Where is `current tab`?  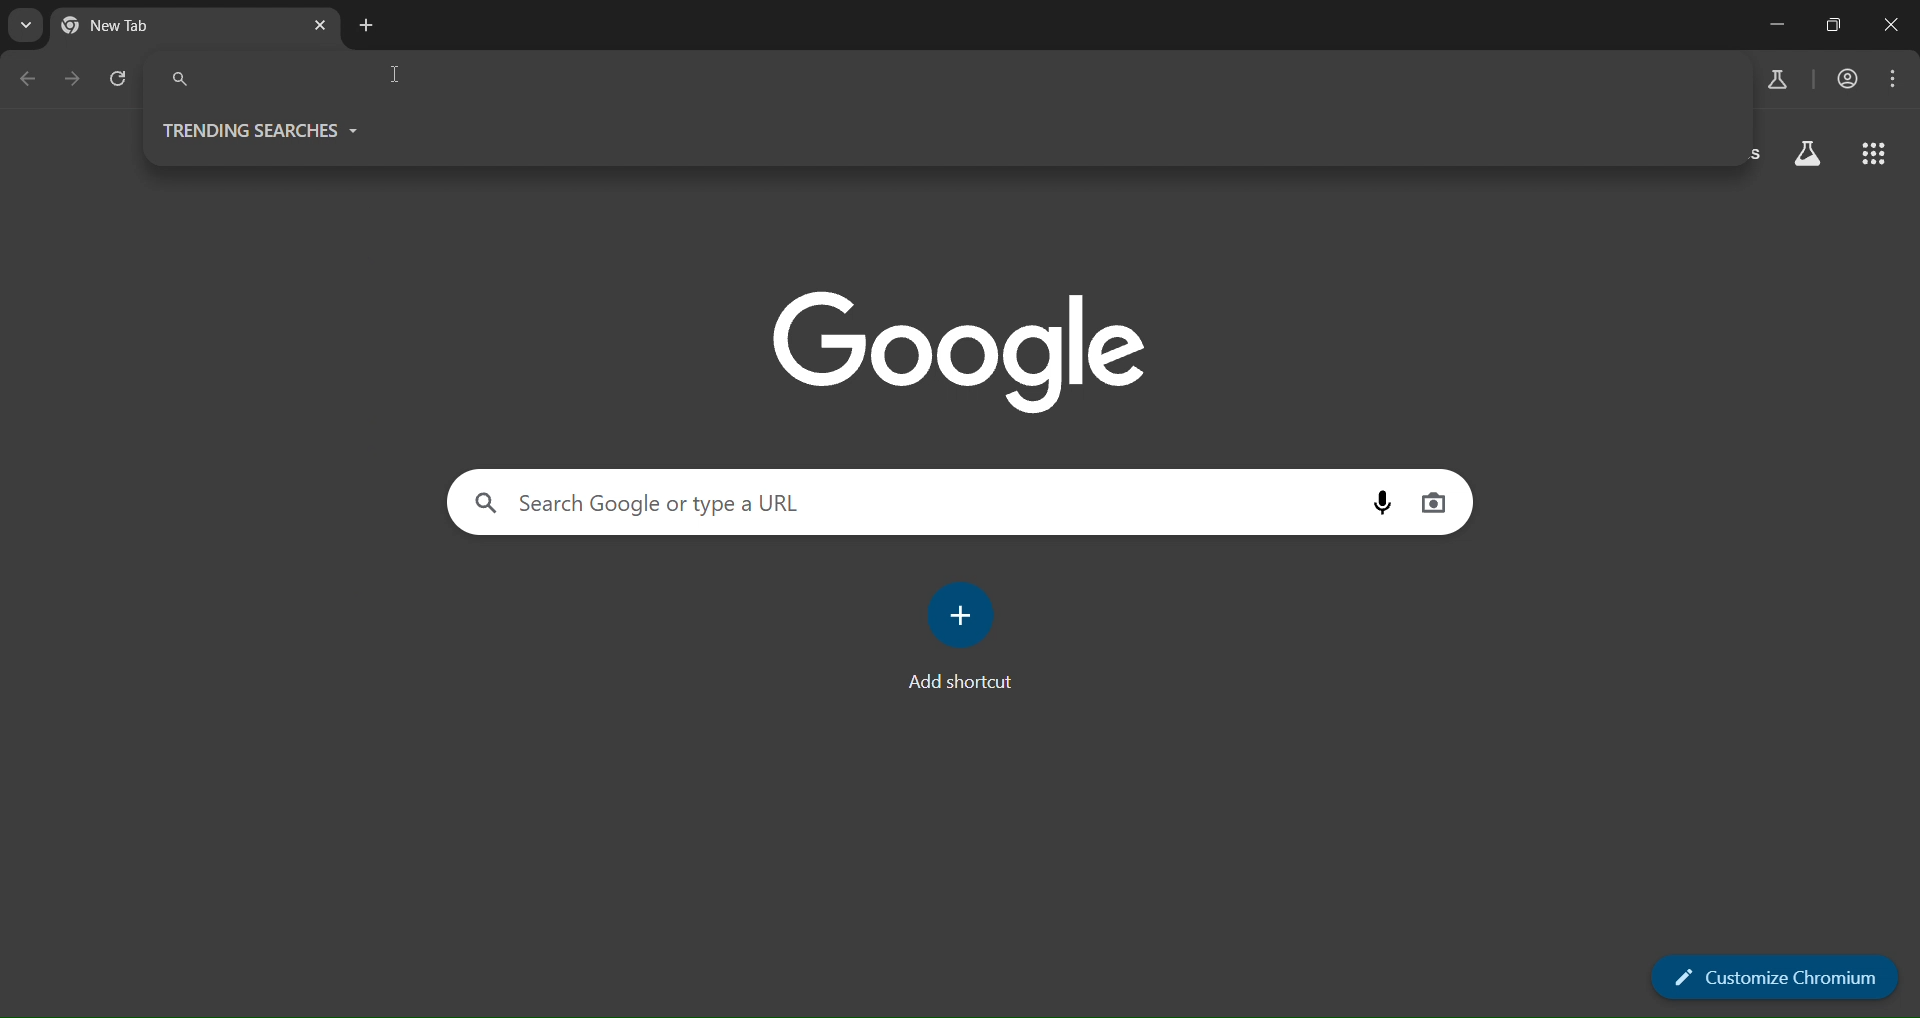
current tab is located at coordinates (139, 27).